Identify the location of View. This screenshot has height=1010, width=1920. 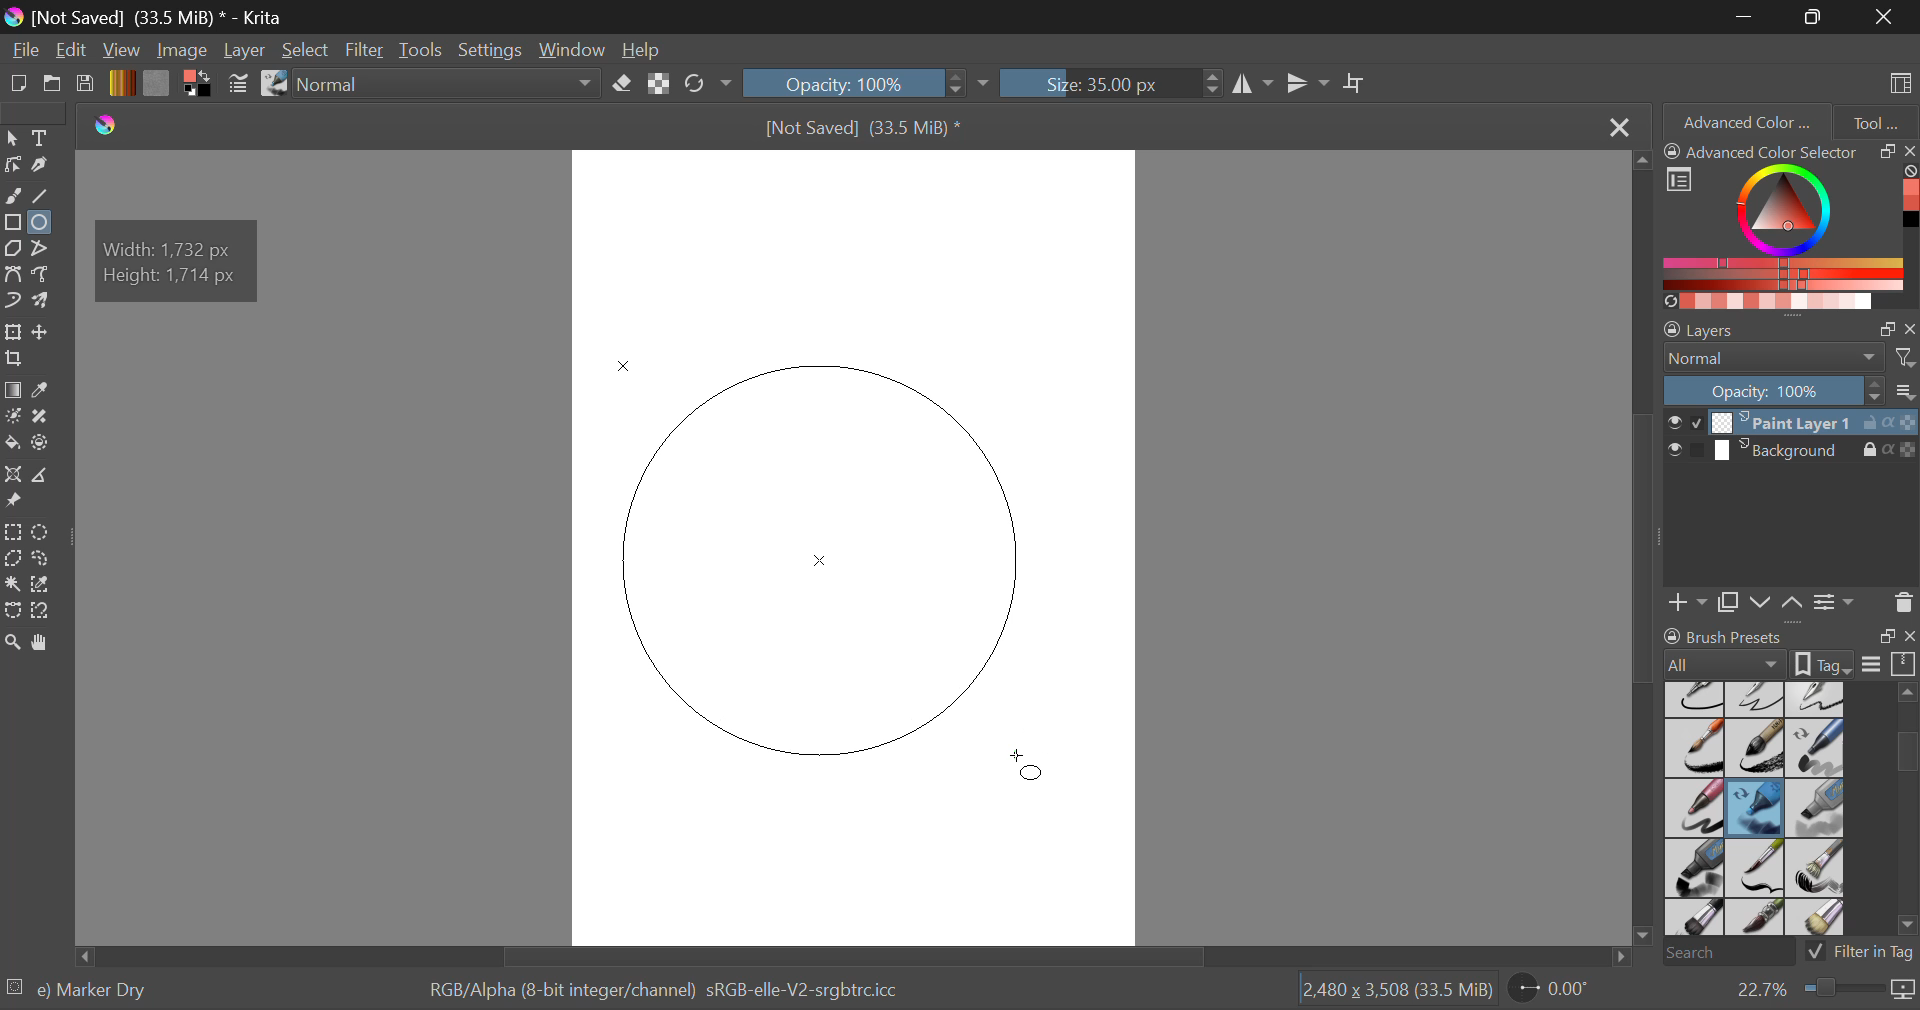
(124, 51).